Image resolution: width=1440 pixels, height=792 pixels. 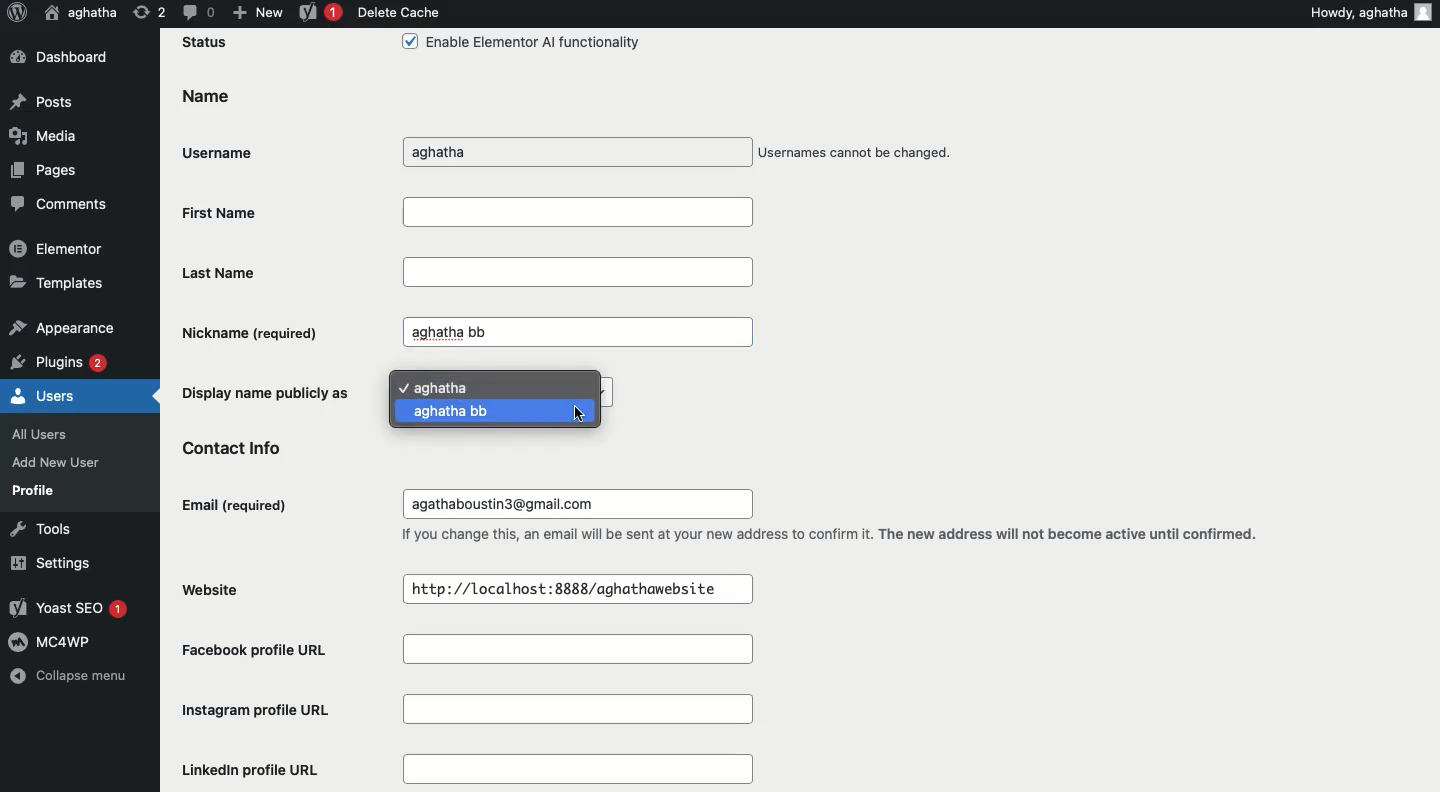 What do you see at coordinates (54, 640) in the screenshot?
I see `MC4WP` at bounding box center [54, 640].